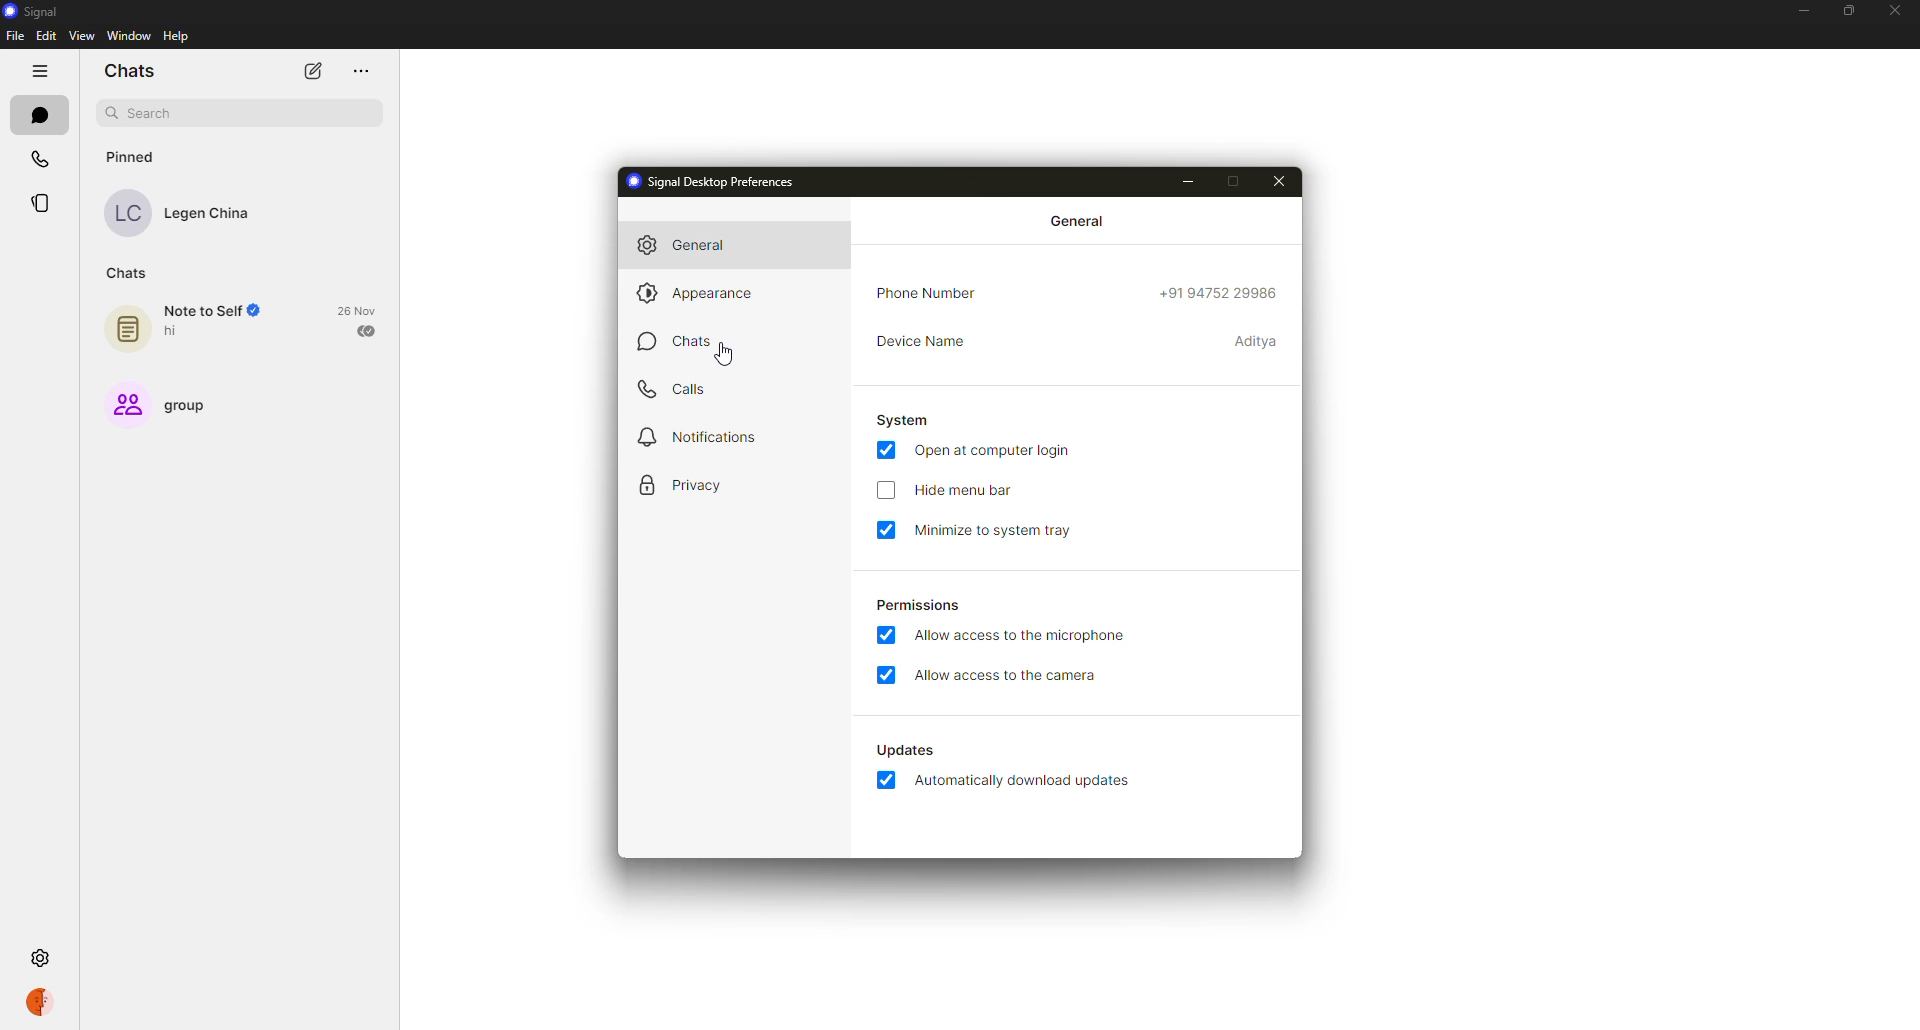 The height and width of the screenshot is (1030, 1920). Describe the element at coordinates (930, 343) in the screenshot. I see `device name` at that location.